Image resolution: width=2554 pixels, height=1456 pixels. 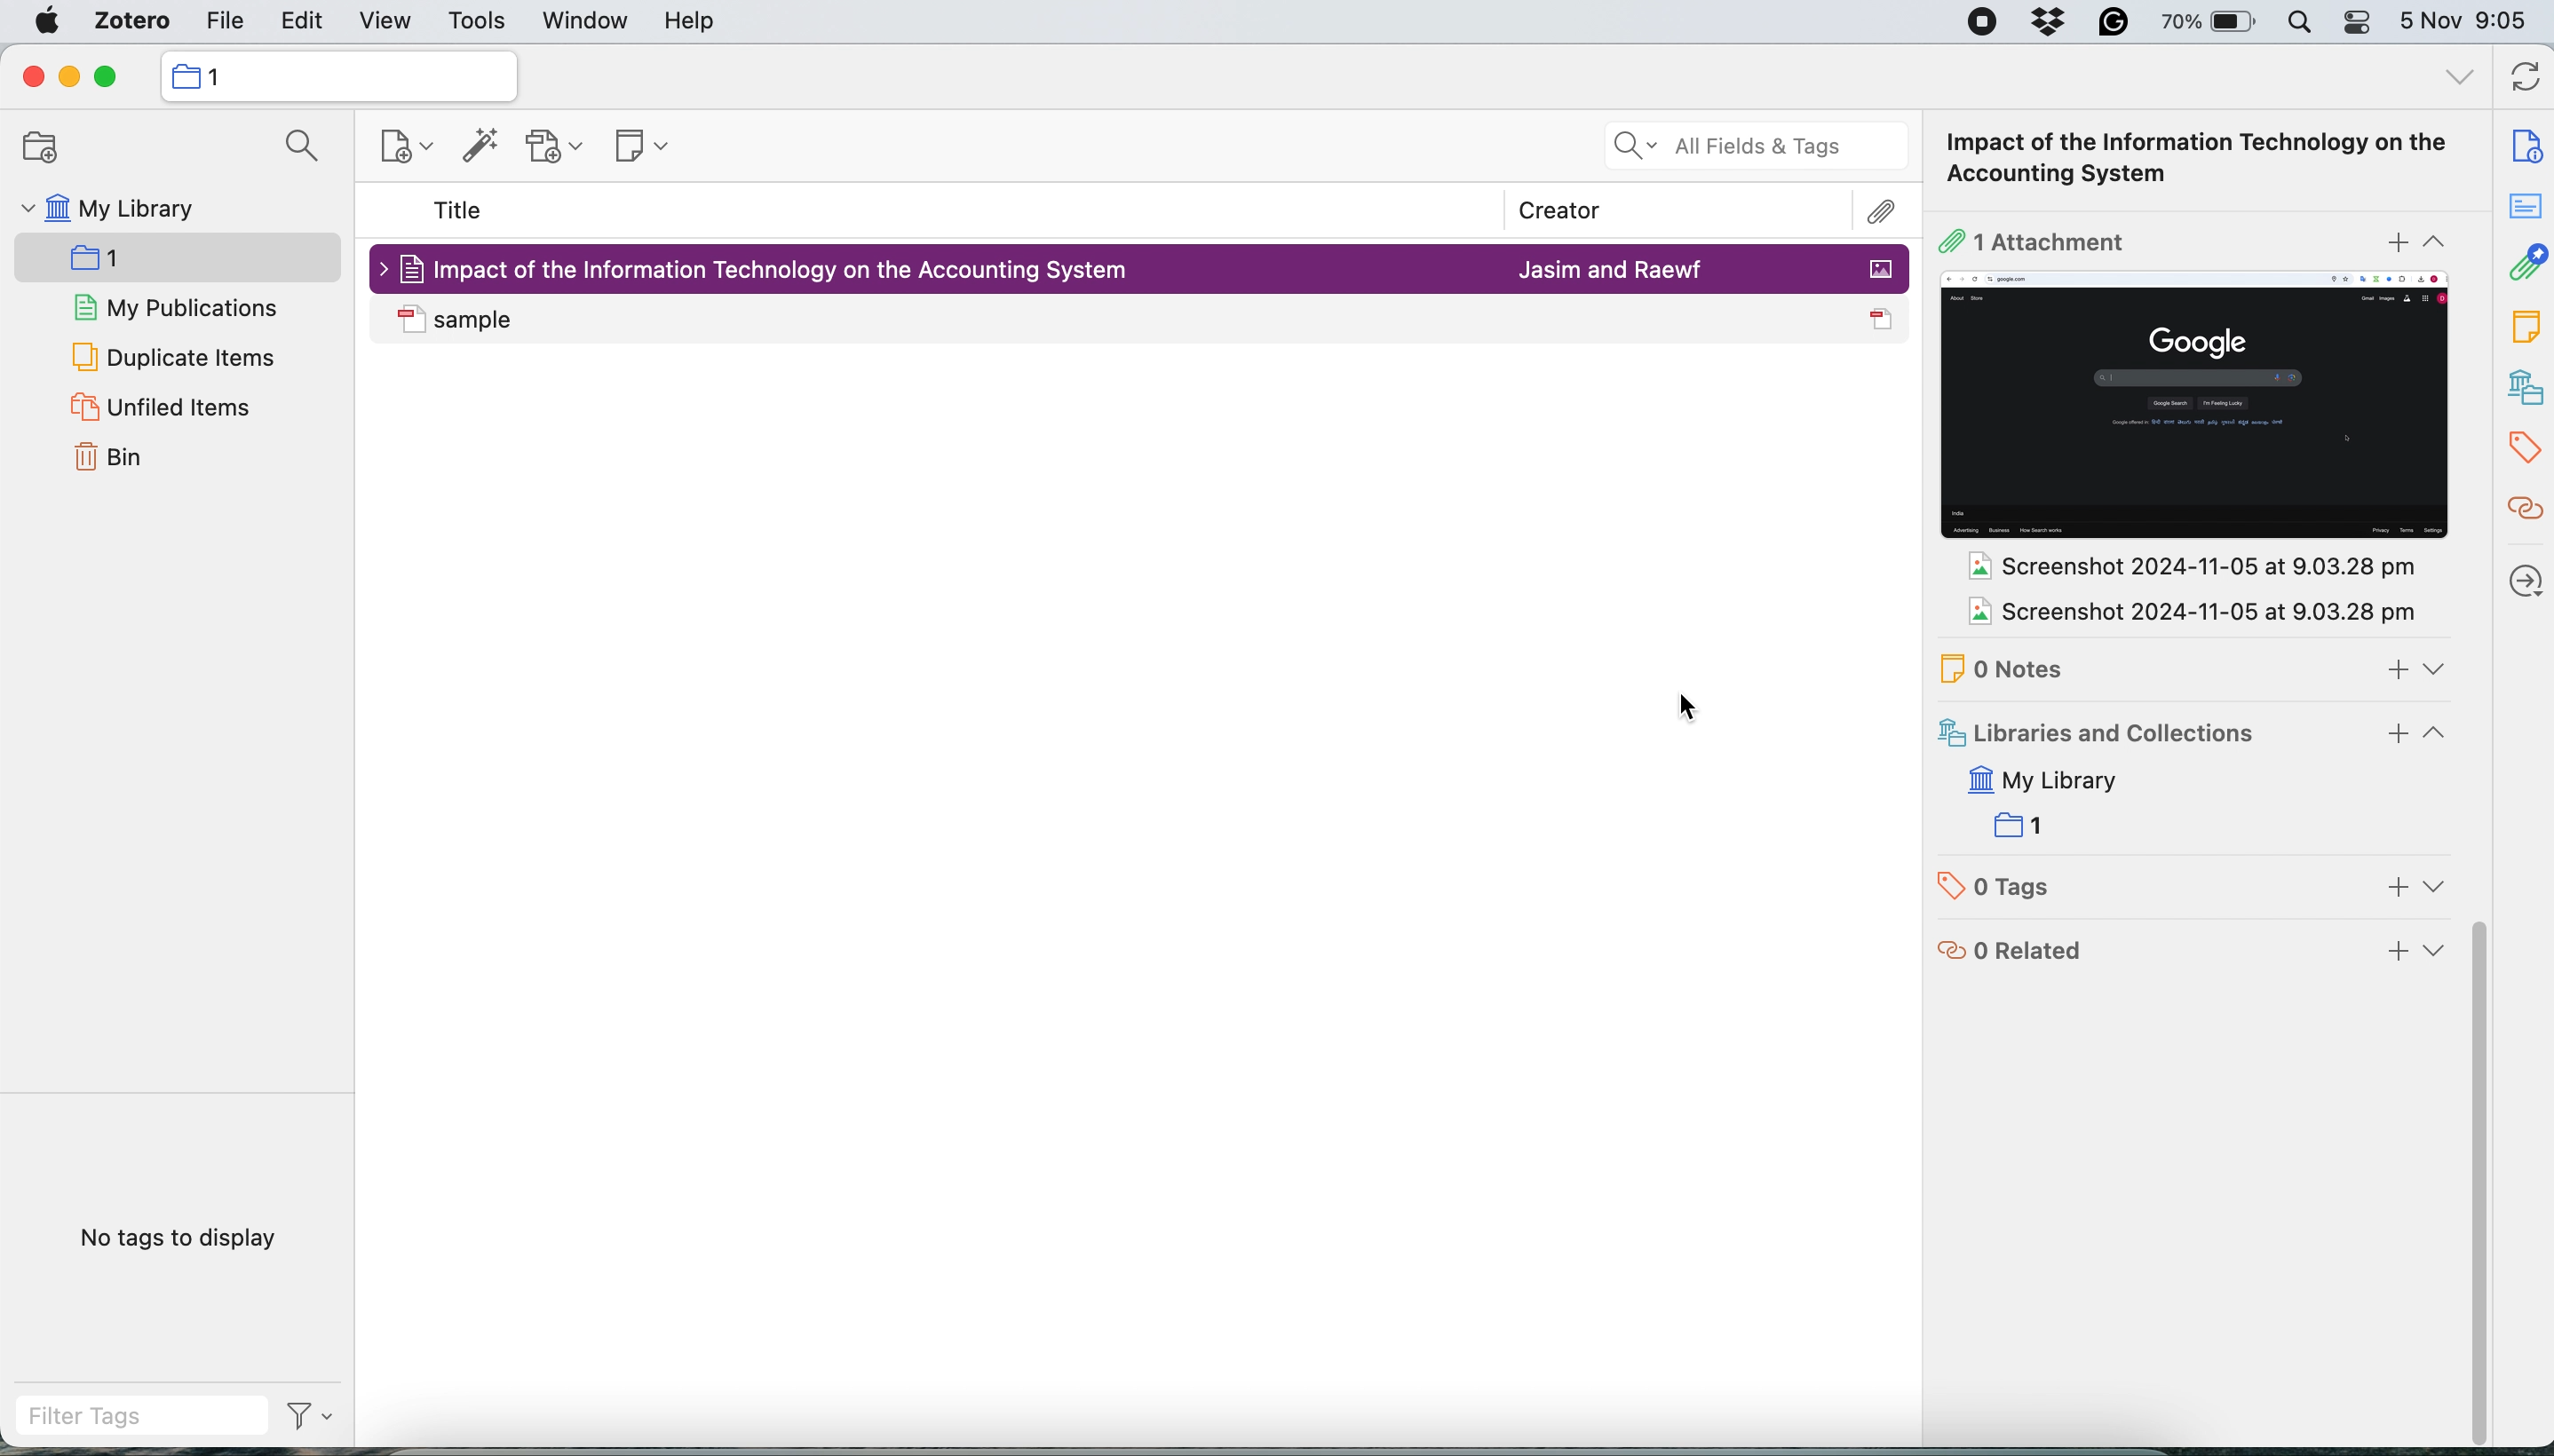 I want to click on duplicate items, so click(x=173, y=356).